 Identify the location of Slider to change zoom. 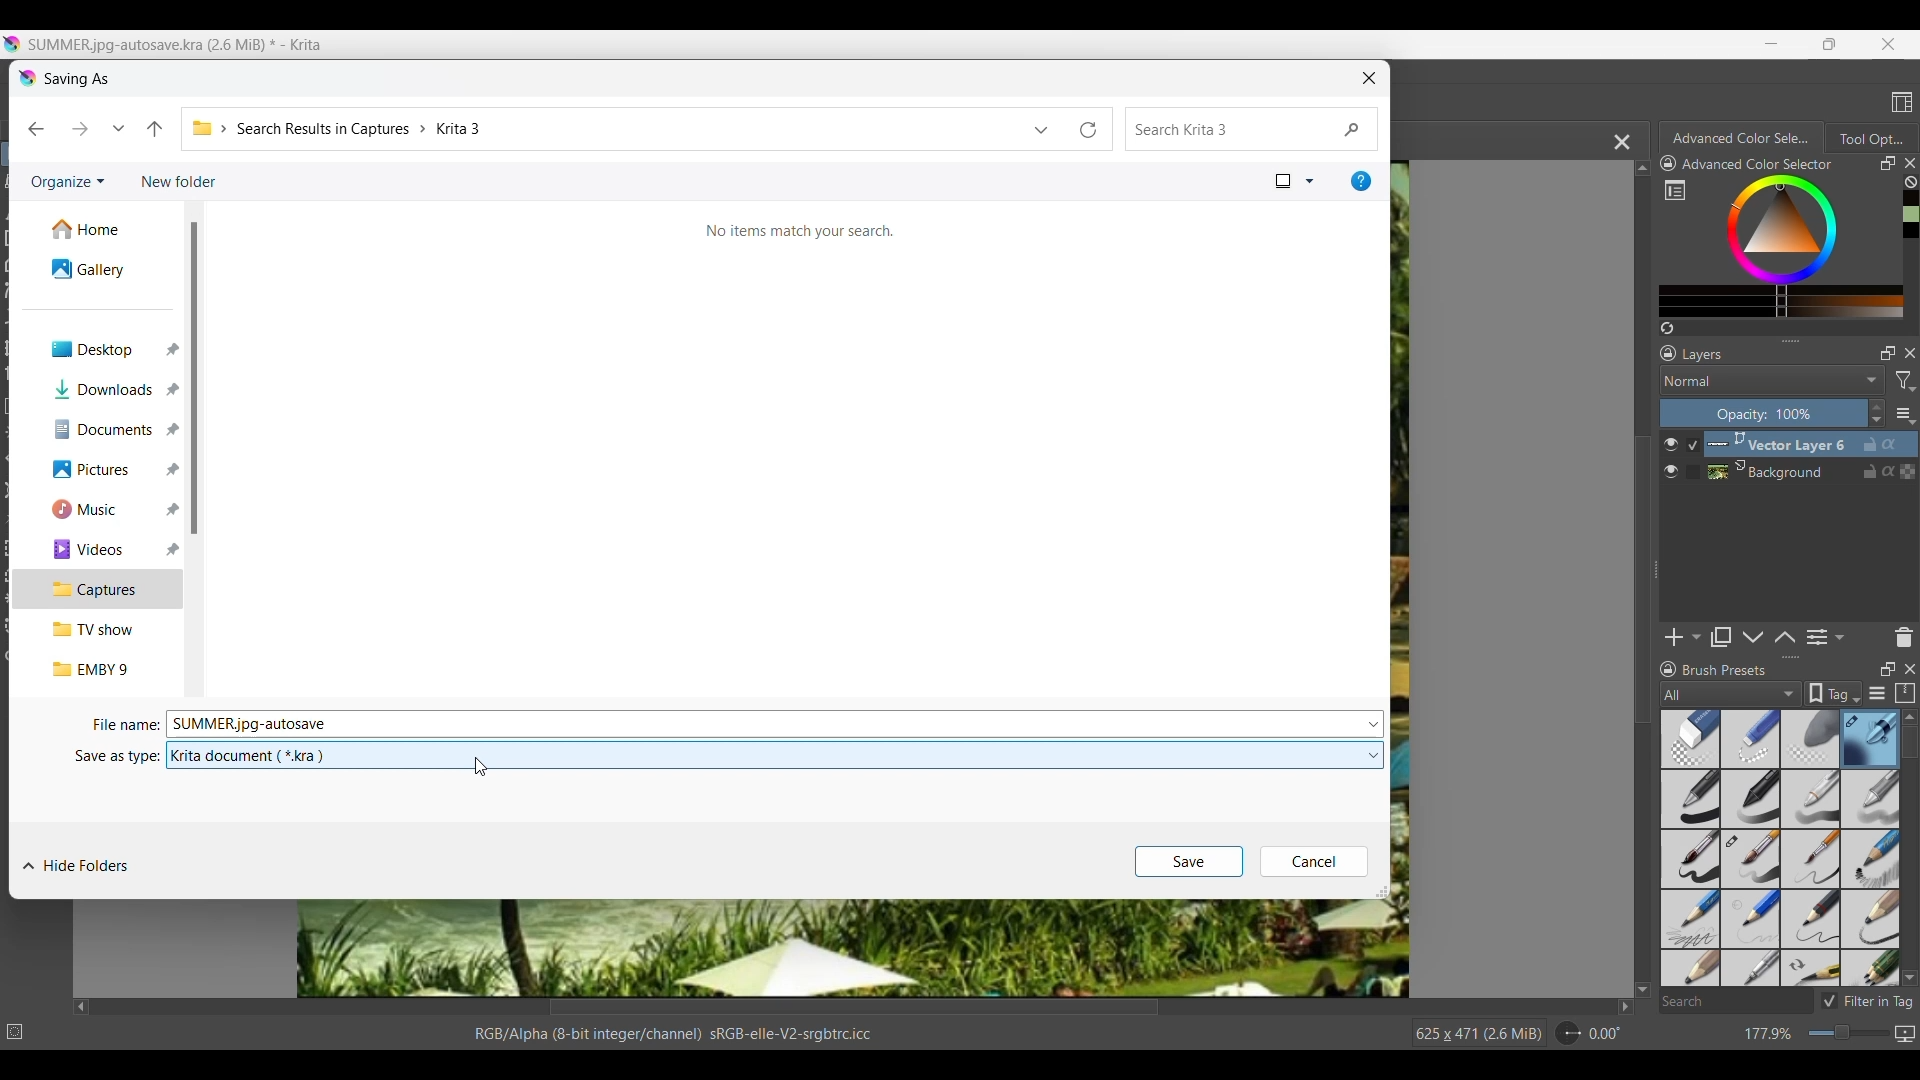
(1848, 1033).